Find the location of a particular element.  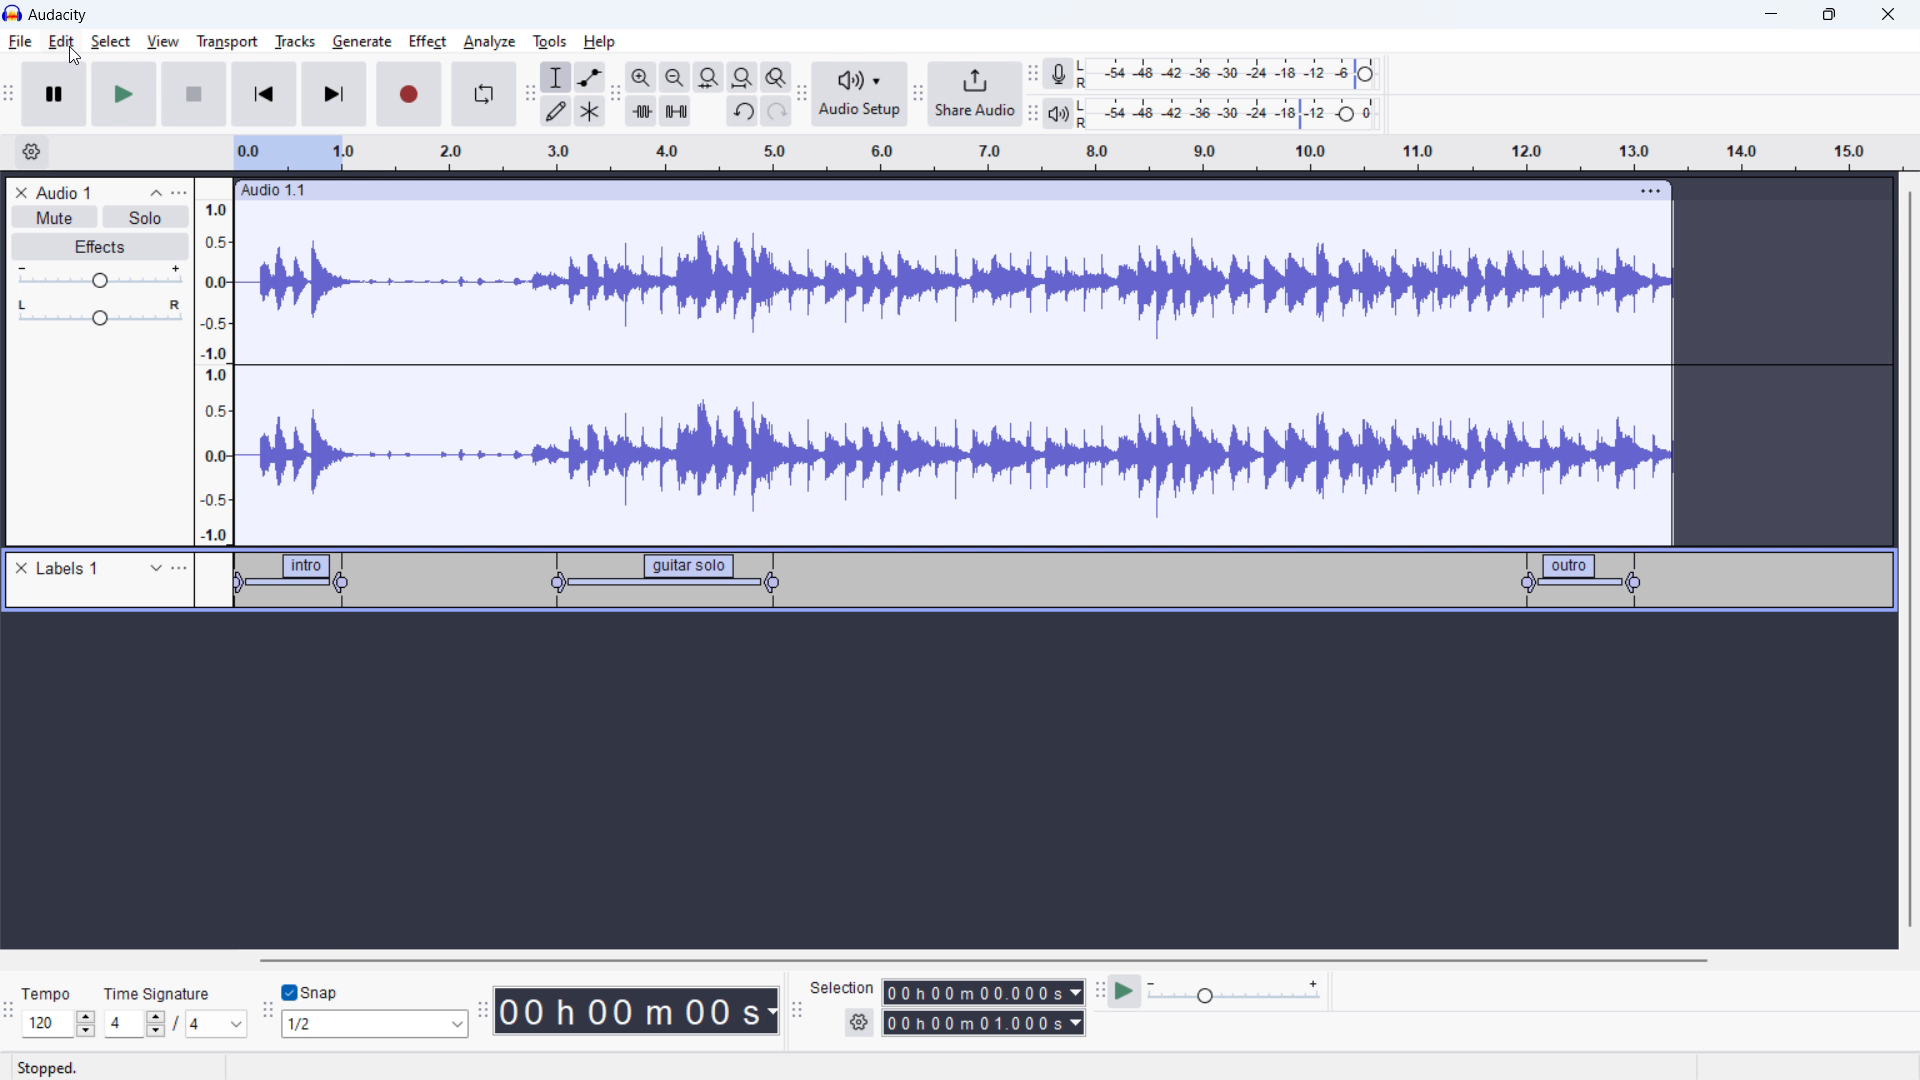

silence audio selection is located at coordinates (676, 111).